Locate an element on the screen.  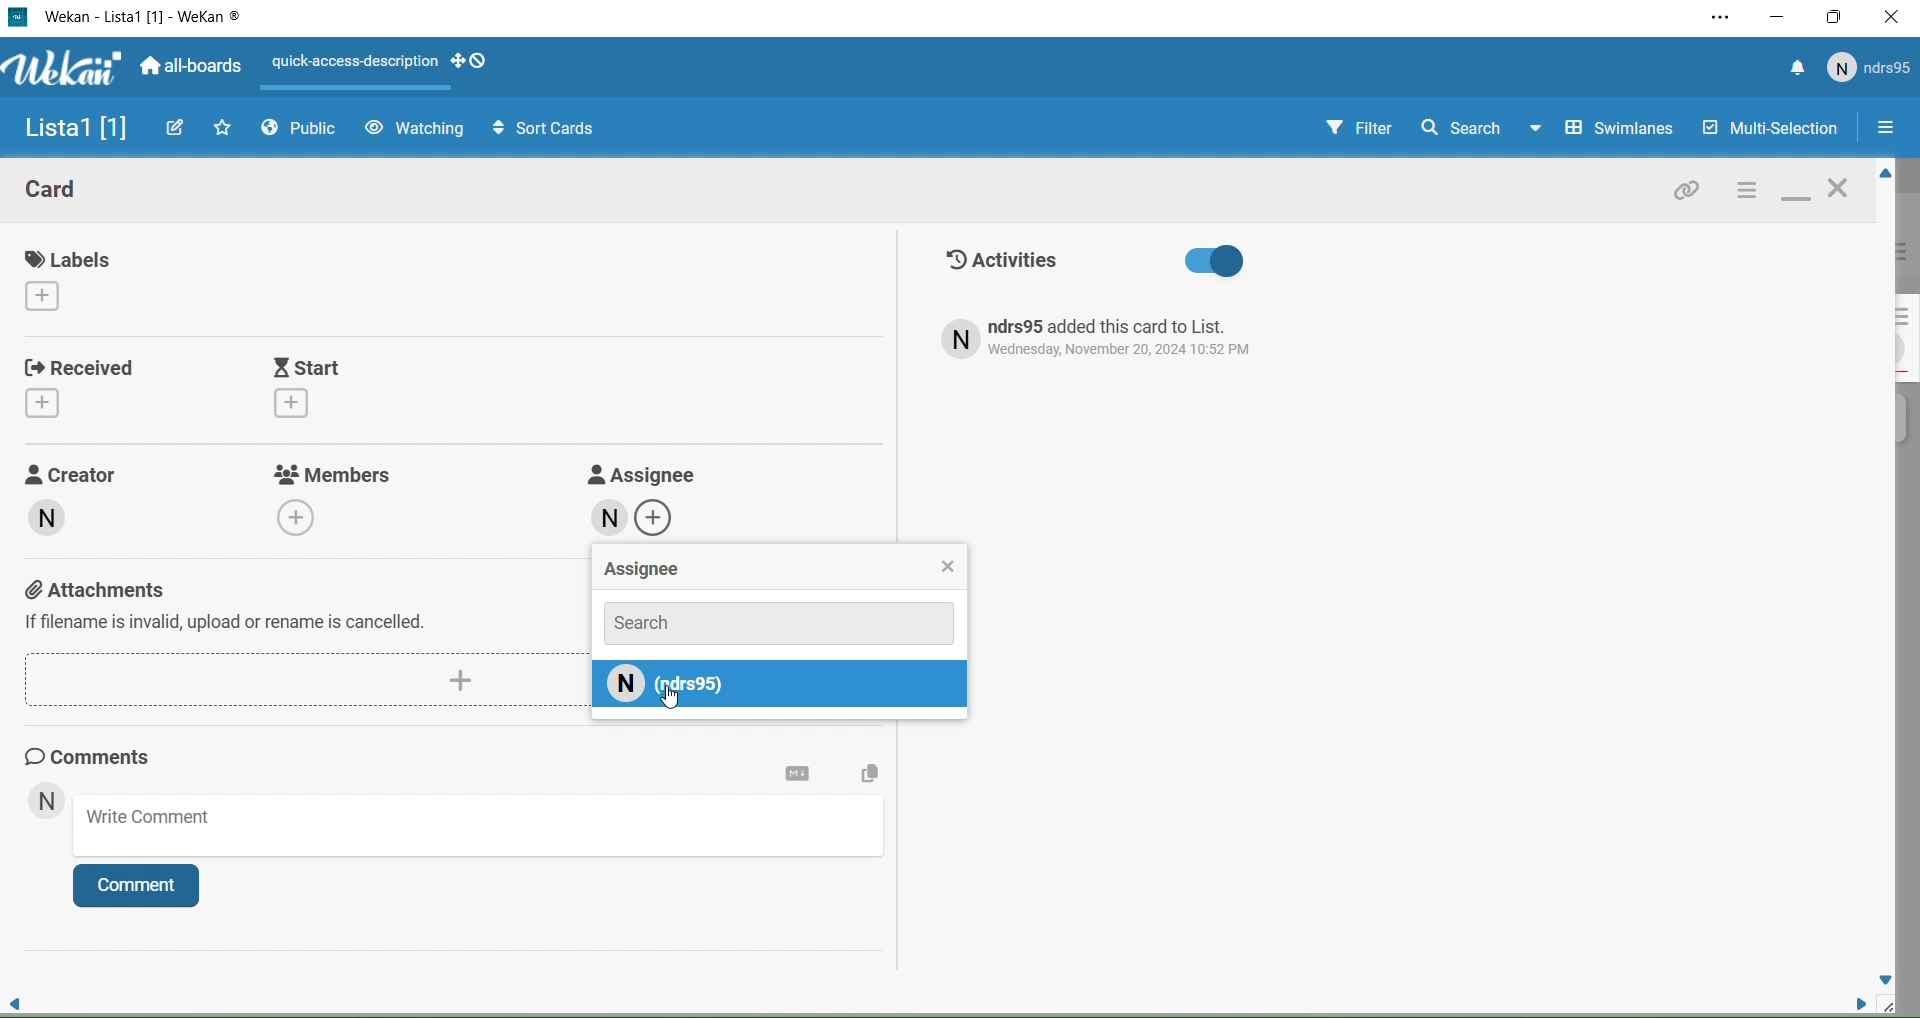
Watching is located at coordinates (414, 129).